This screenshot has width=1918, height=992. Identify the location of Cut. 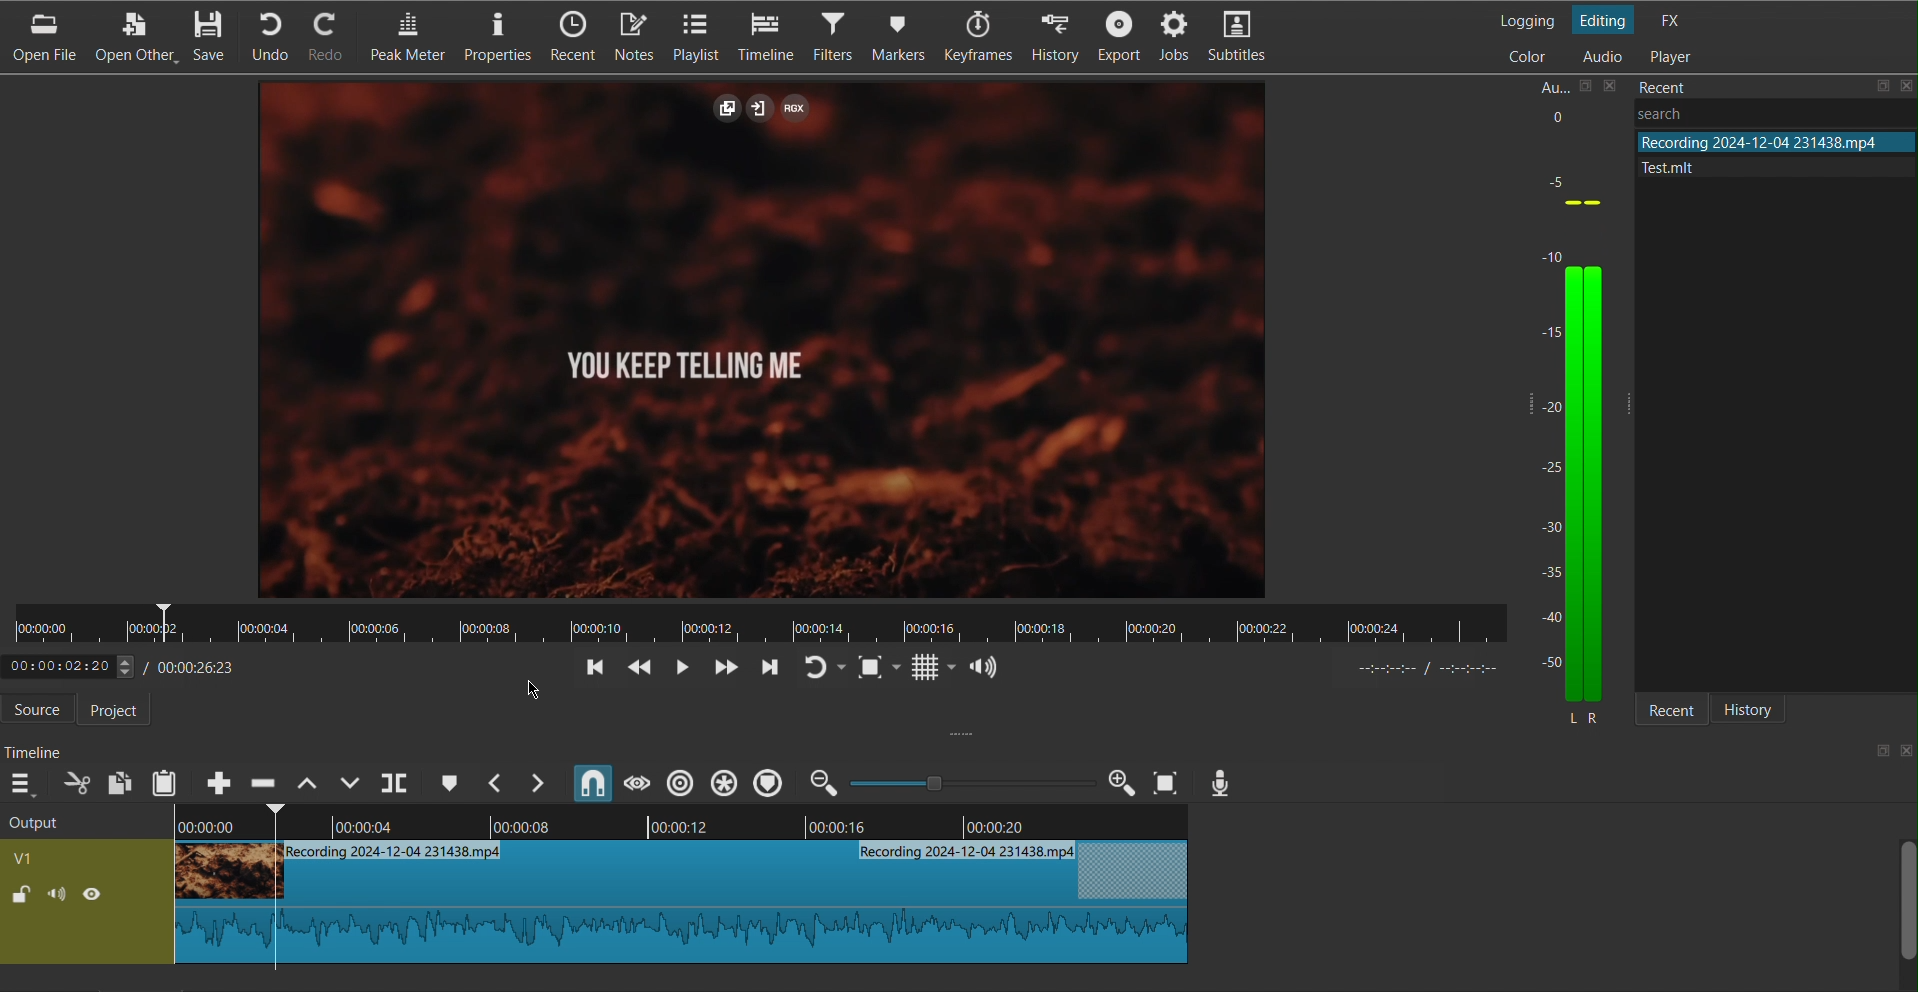
(76, 783).